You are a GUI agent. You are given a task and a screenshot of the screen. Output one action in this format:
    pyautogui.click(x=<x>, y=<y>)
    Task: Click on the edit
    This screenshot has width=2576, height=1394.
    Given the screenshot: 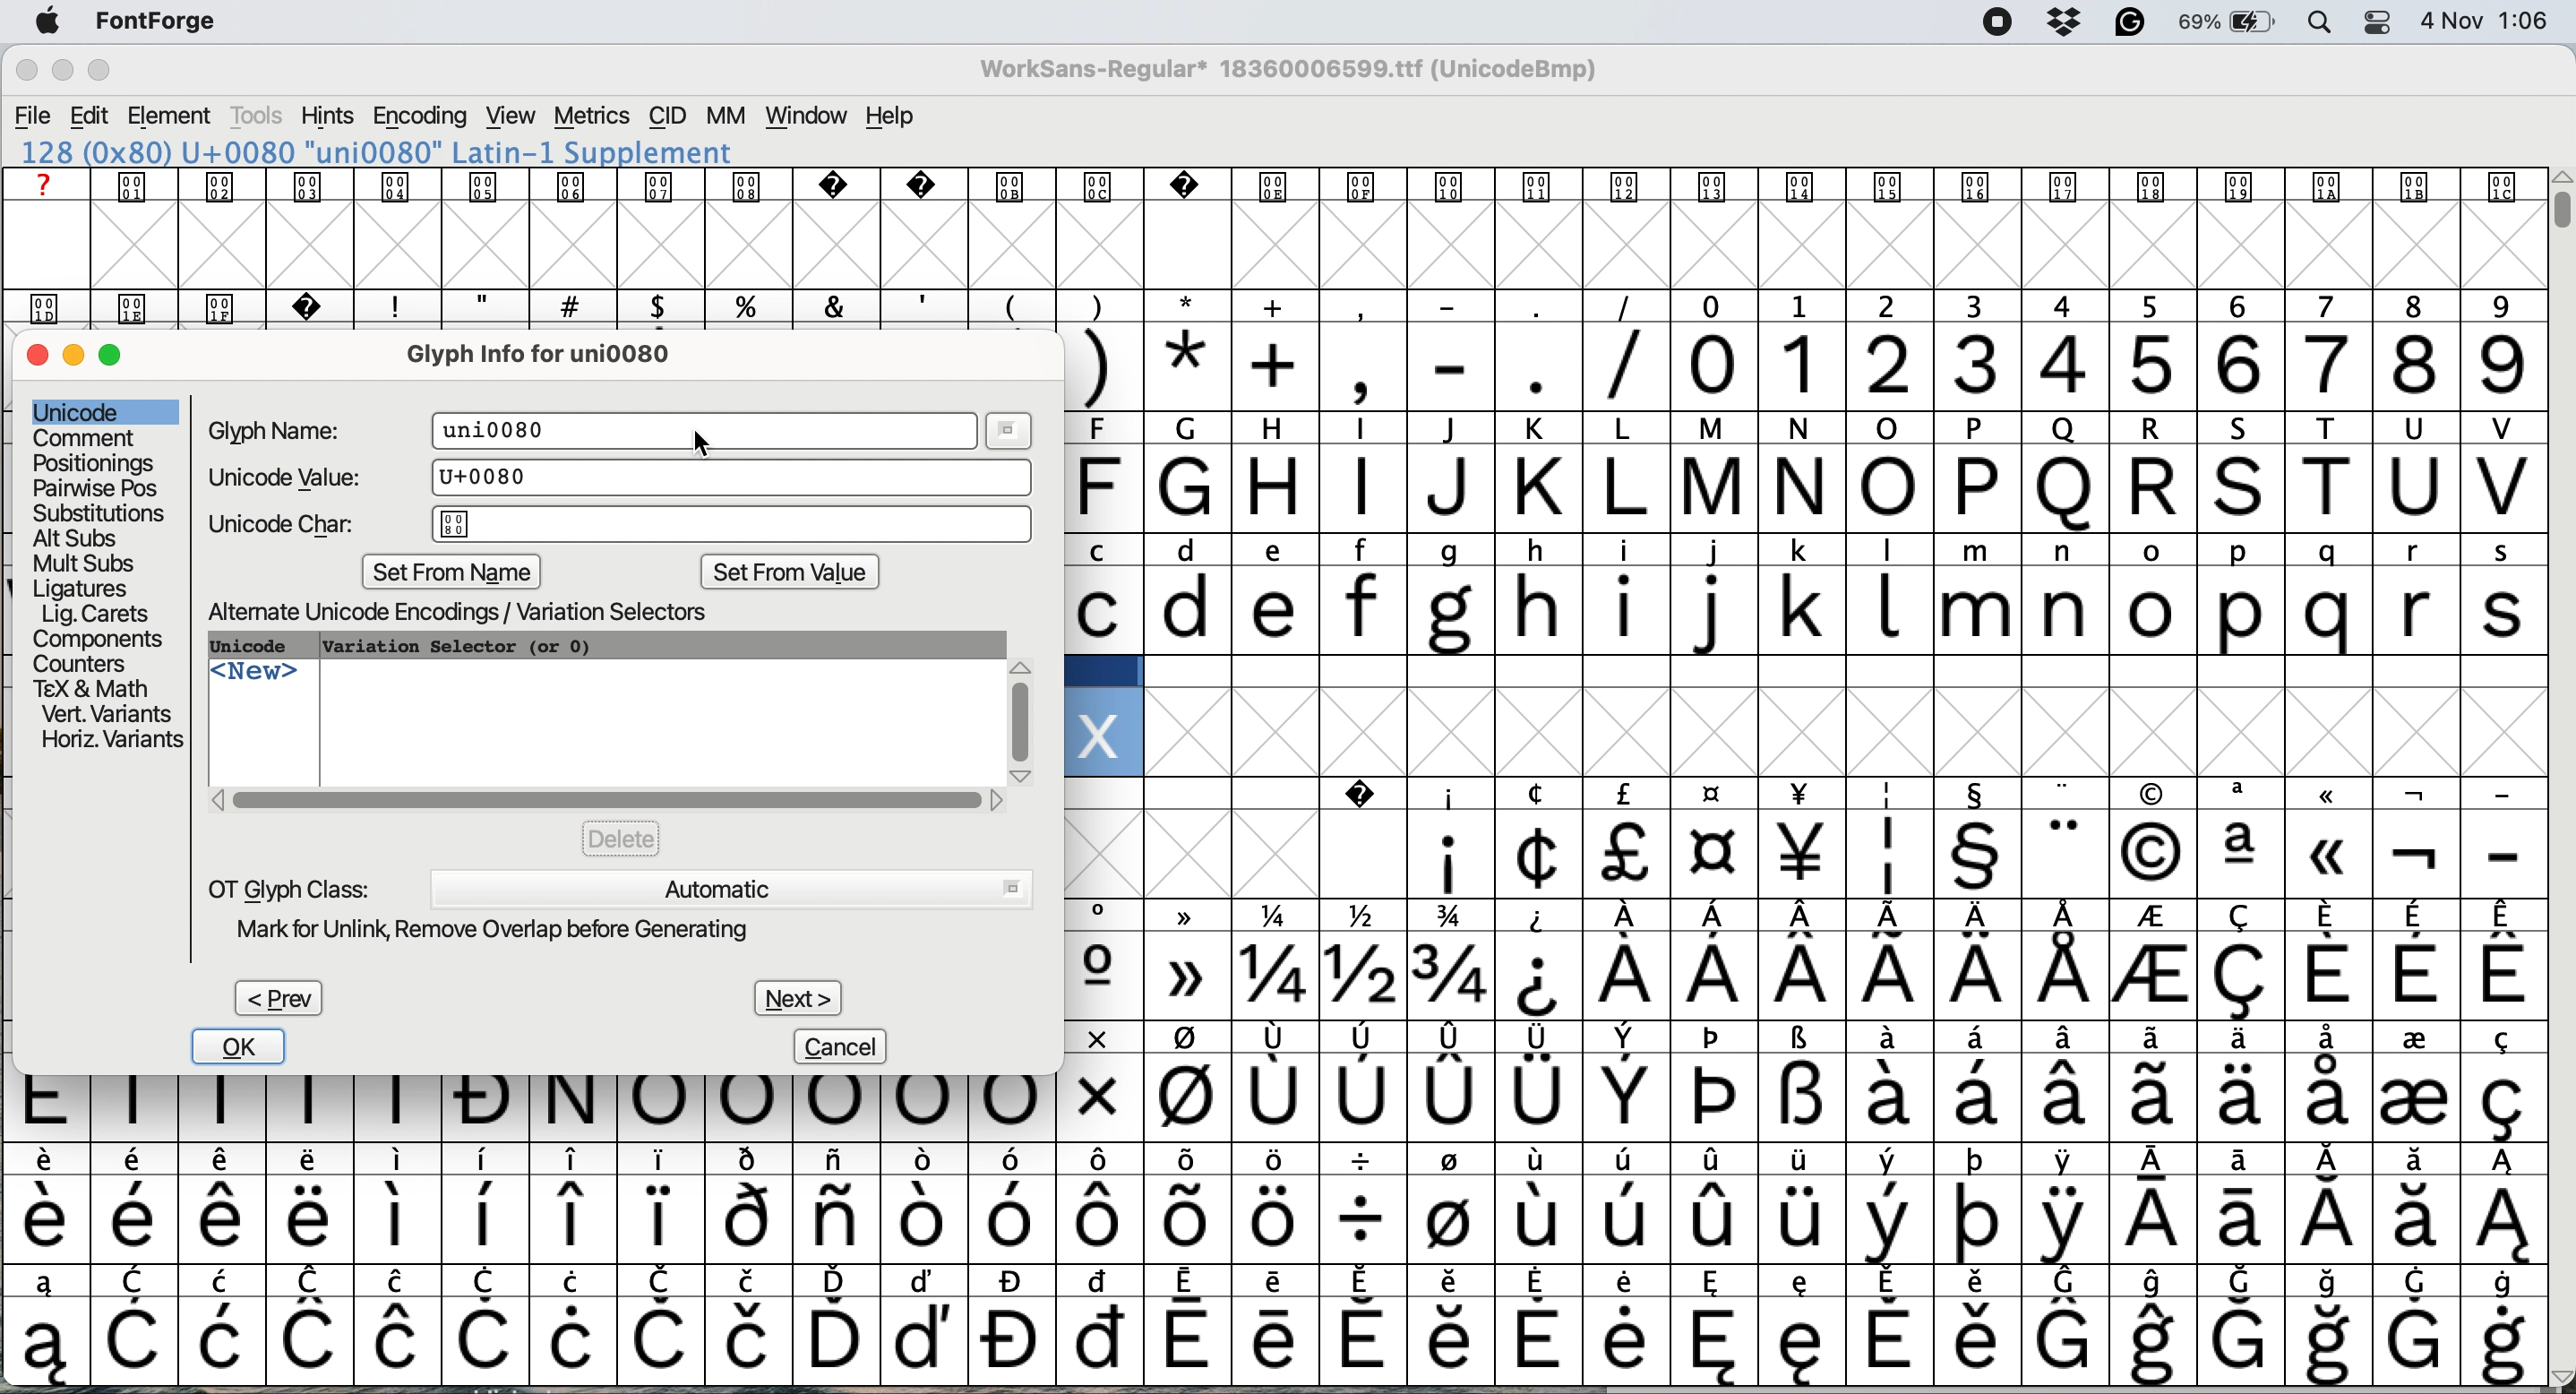 What is the action you would take?
    pyautogui.click(x=92, y=115)
    